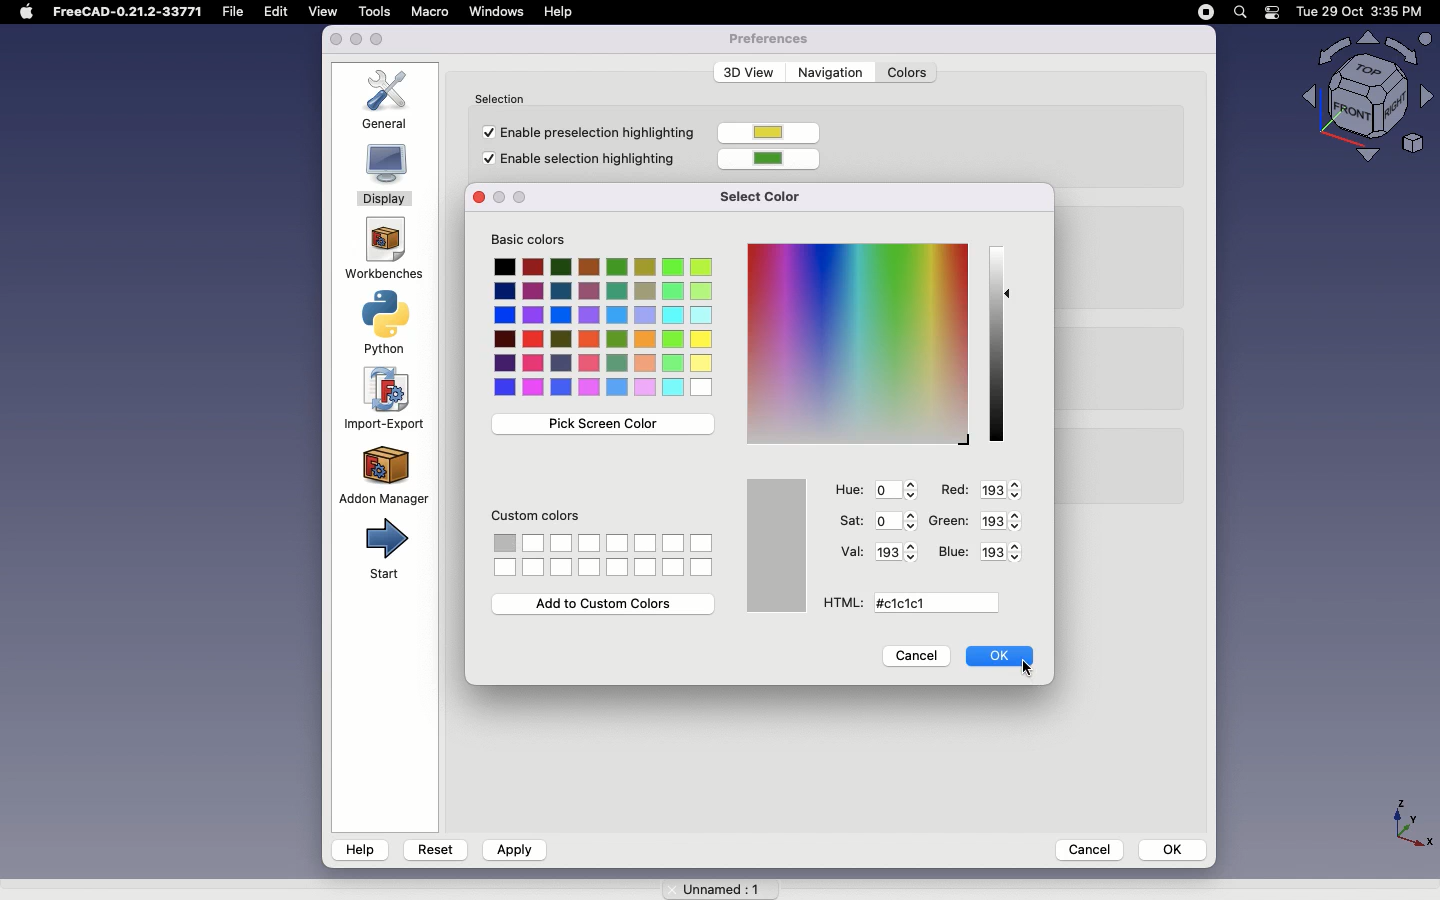 The image size is (1440, 900). I want to click on Selection, so click(505, 96).